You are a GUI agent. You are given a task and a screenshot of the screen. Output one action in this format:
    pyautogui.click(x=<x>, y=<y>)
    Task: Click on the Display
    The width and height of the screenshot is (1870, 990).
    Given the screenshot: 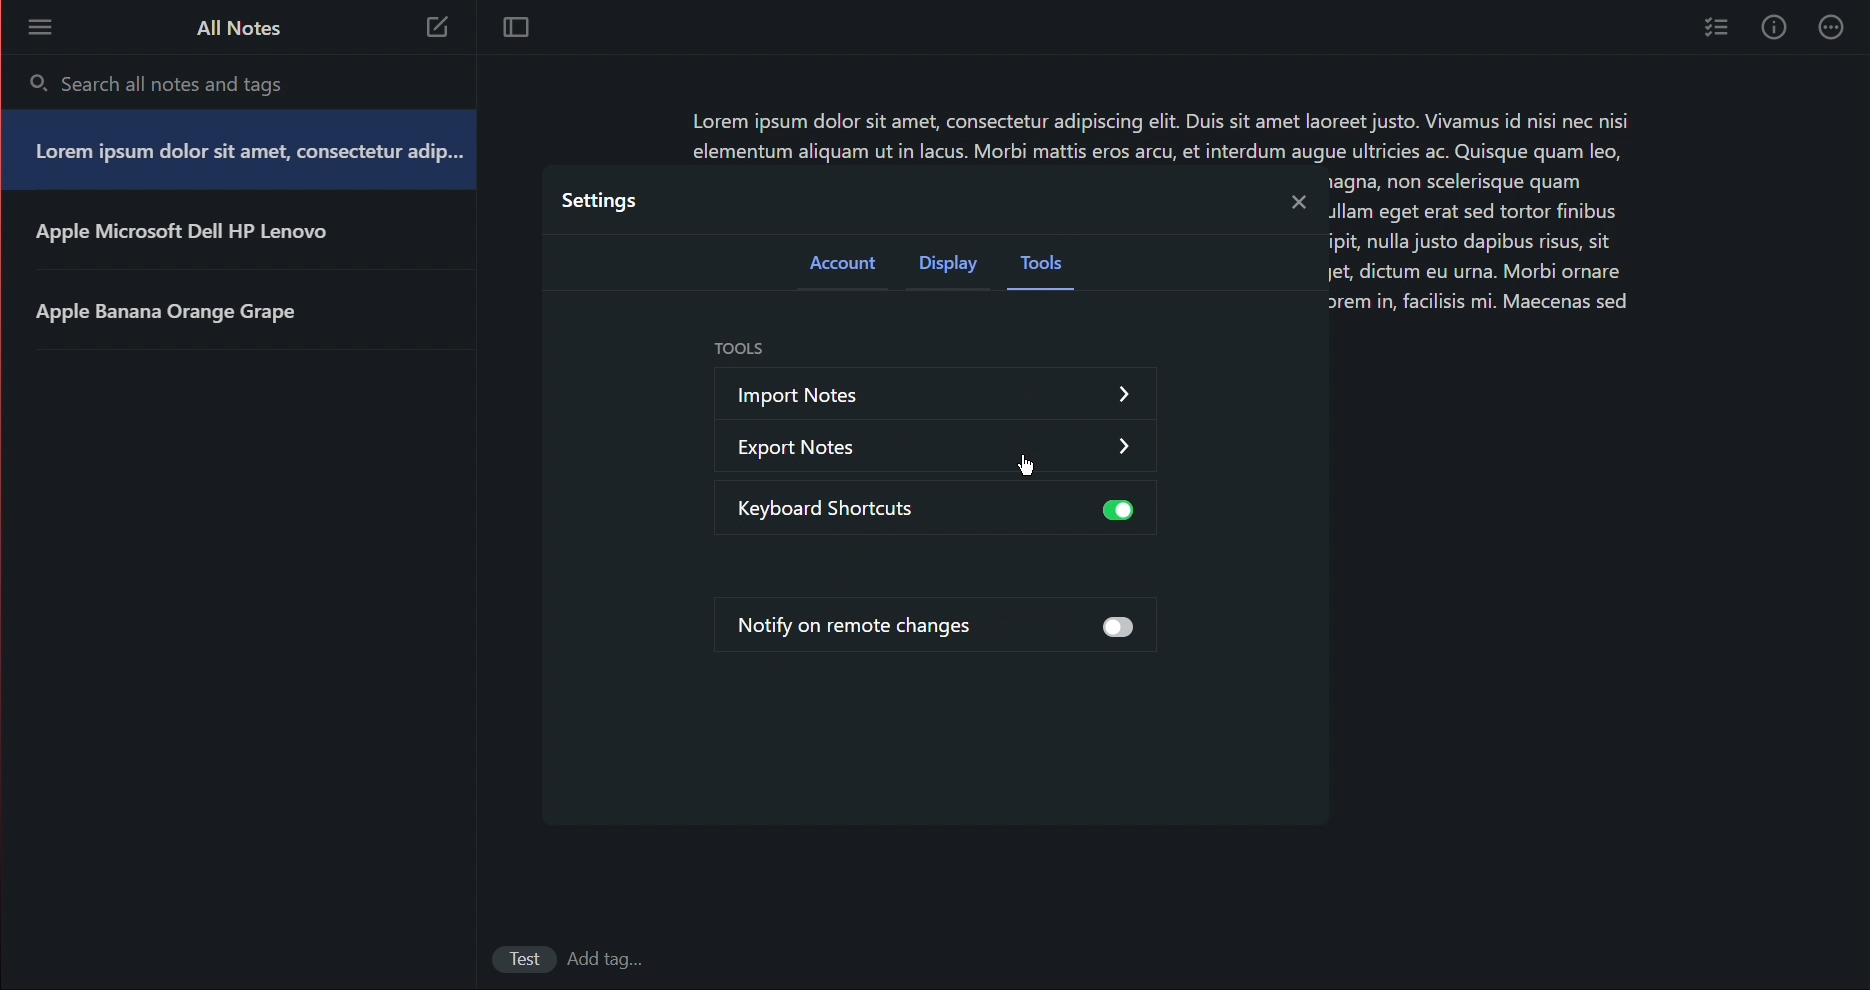 What is the action you would take?
    pyautogui.click(x=950, y=266)
    